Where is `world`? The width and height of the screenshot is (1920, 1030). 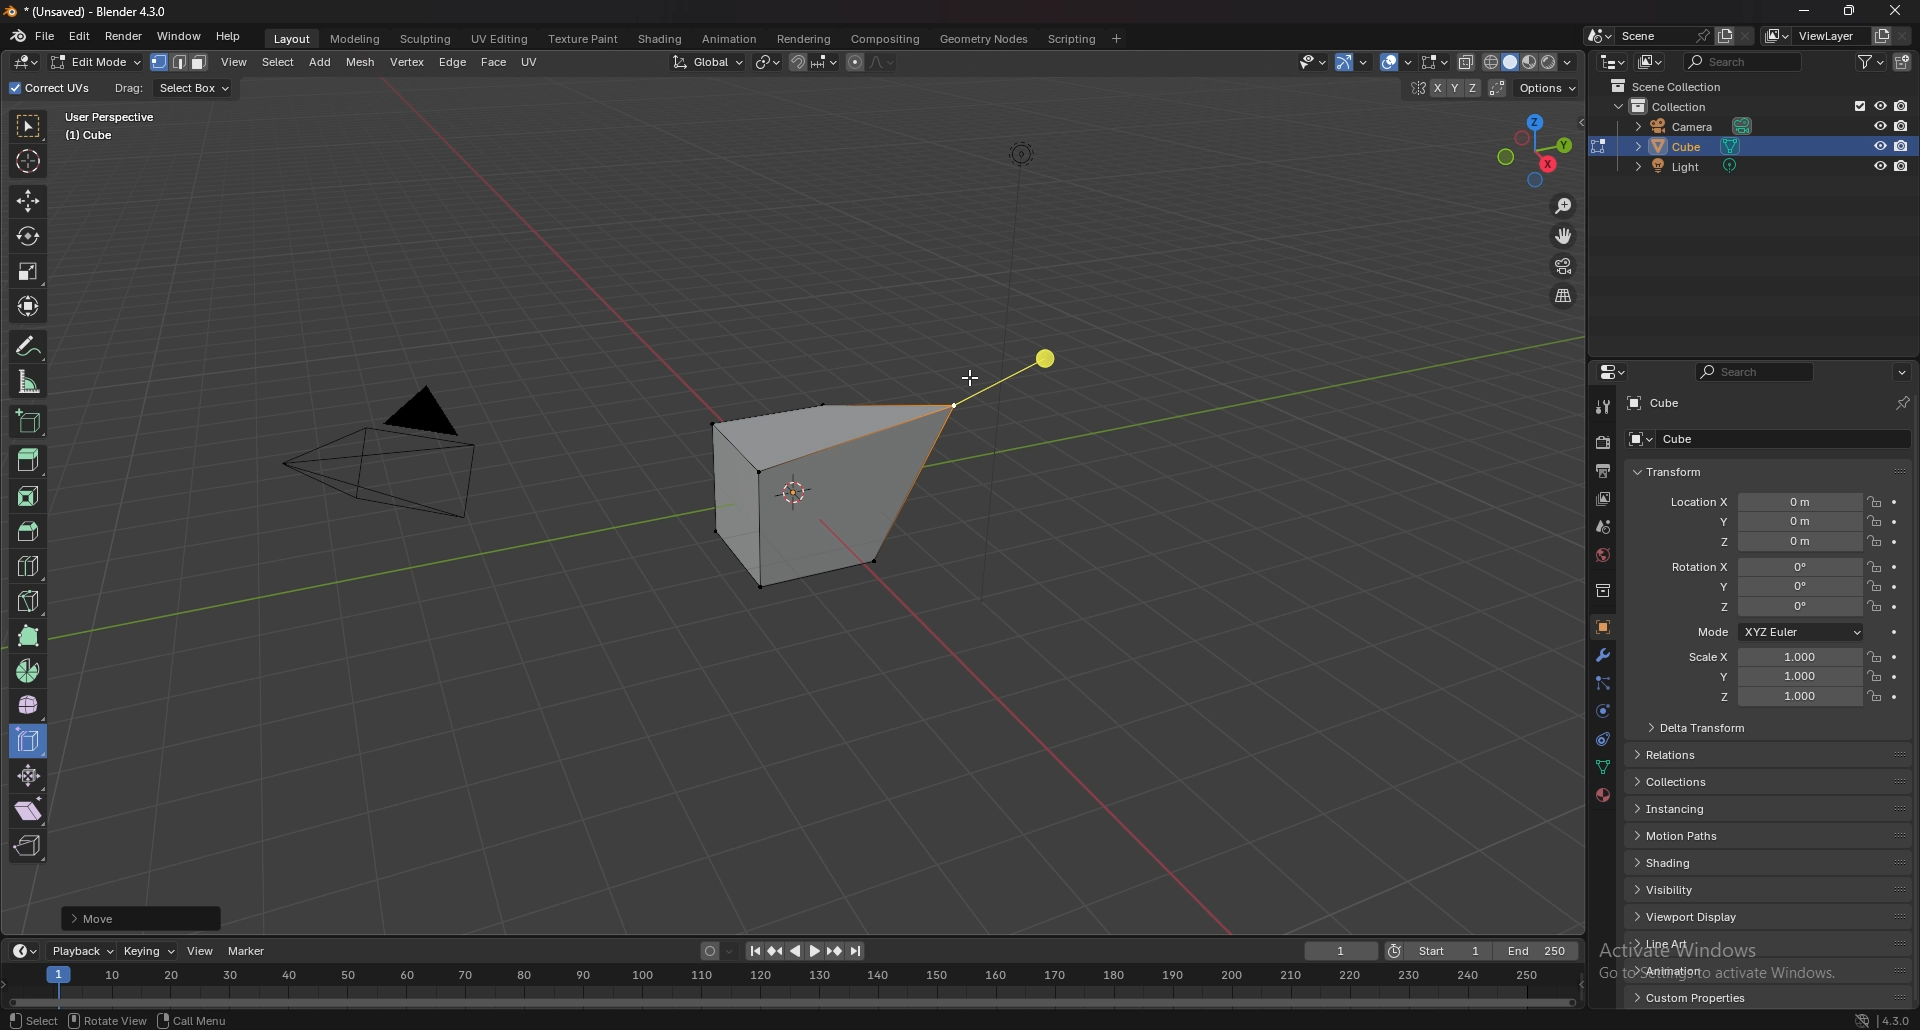
world is located at coordinates (1602, 554).